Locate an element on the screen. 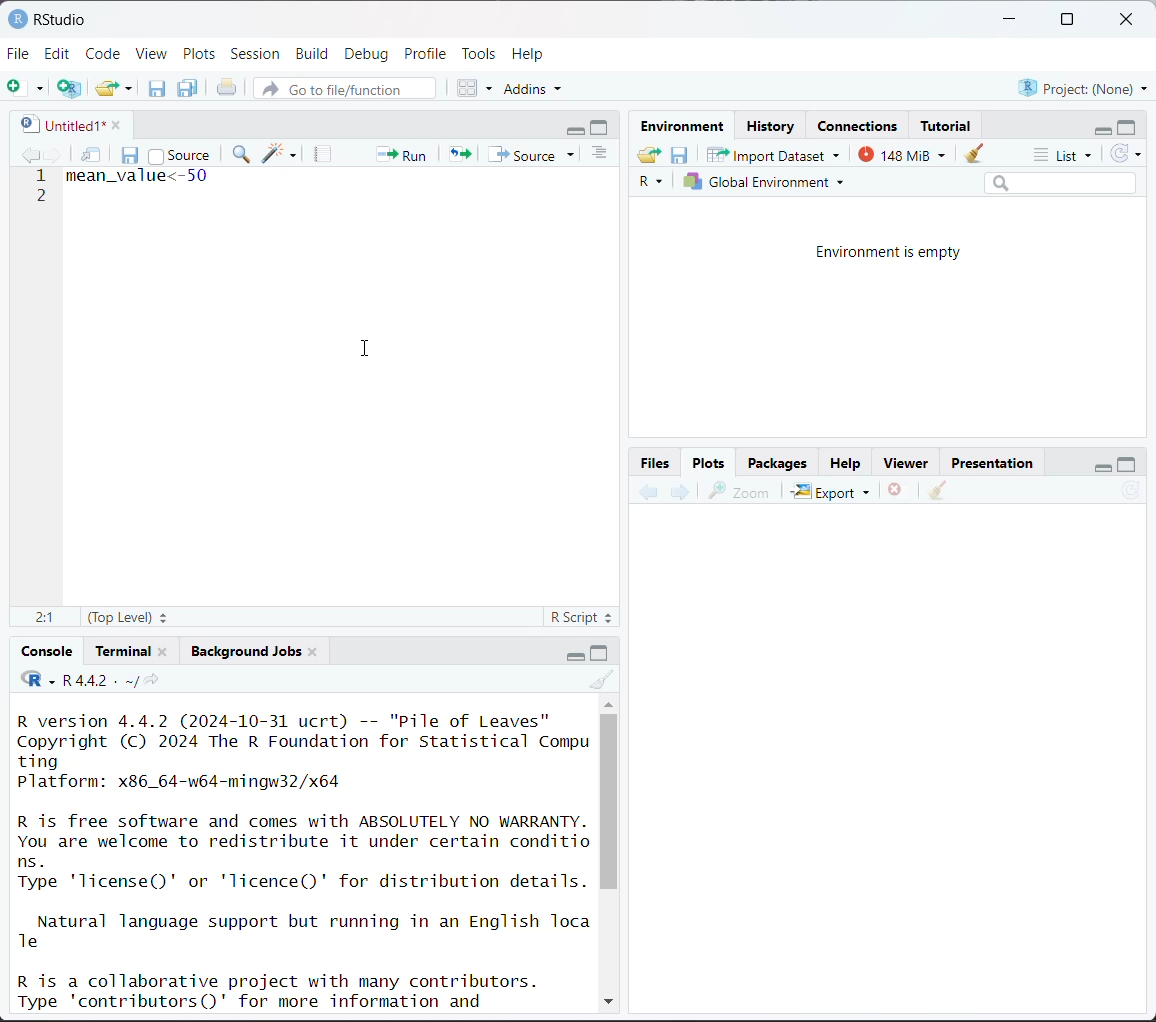  source is located at coordinates (535, 154).